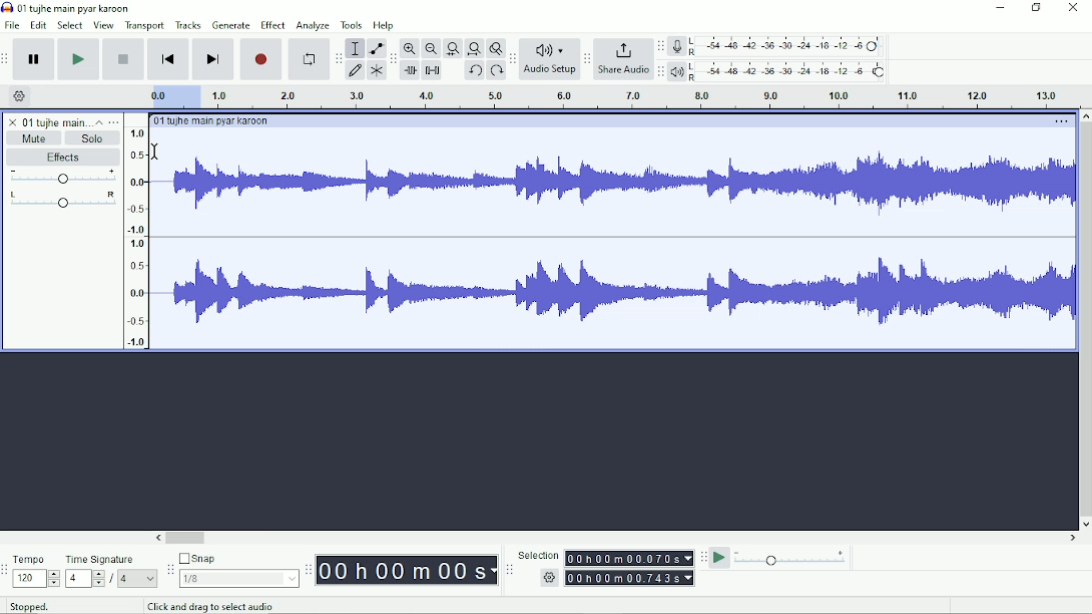  Describe the element at coordinates (621, 187) in the screenshot. I see `Audio Waves` at that location.